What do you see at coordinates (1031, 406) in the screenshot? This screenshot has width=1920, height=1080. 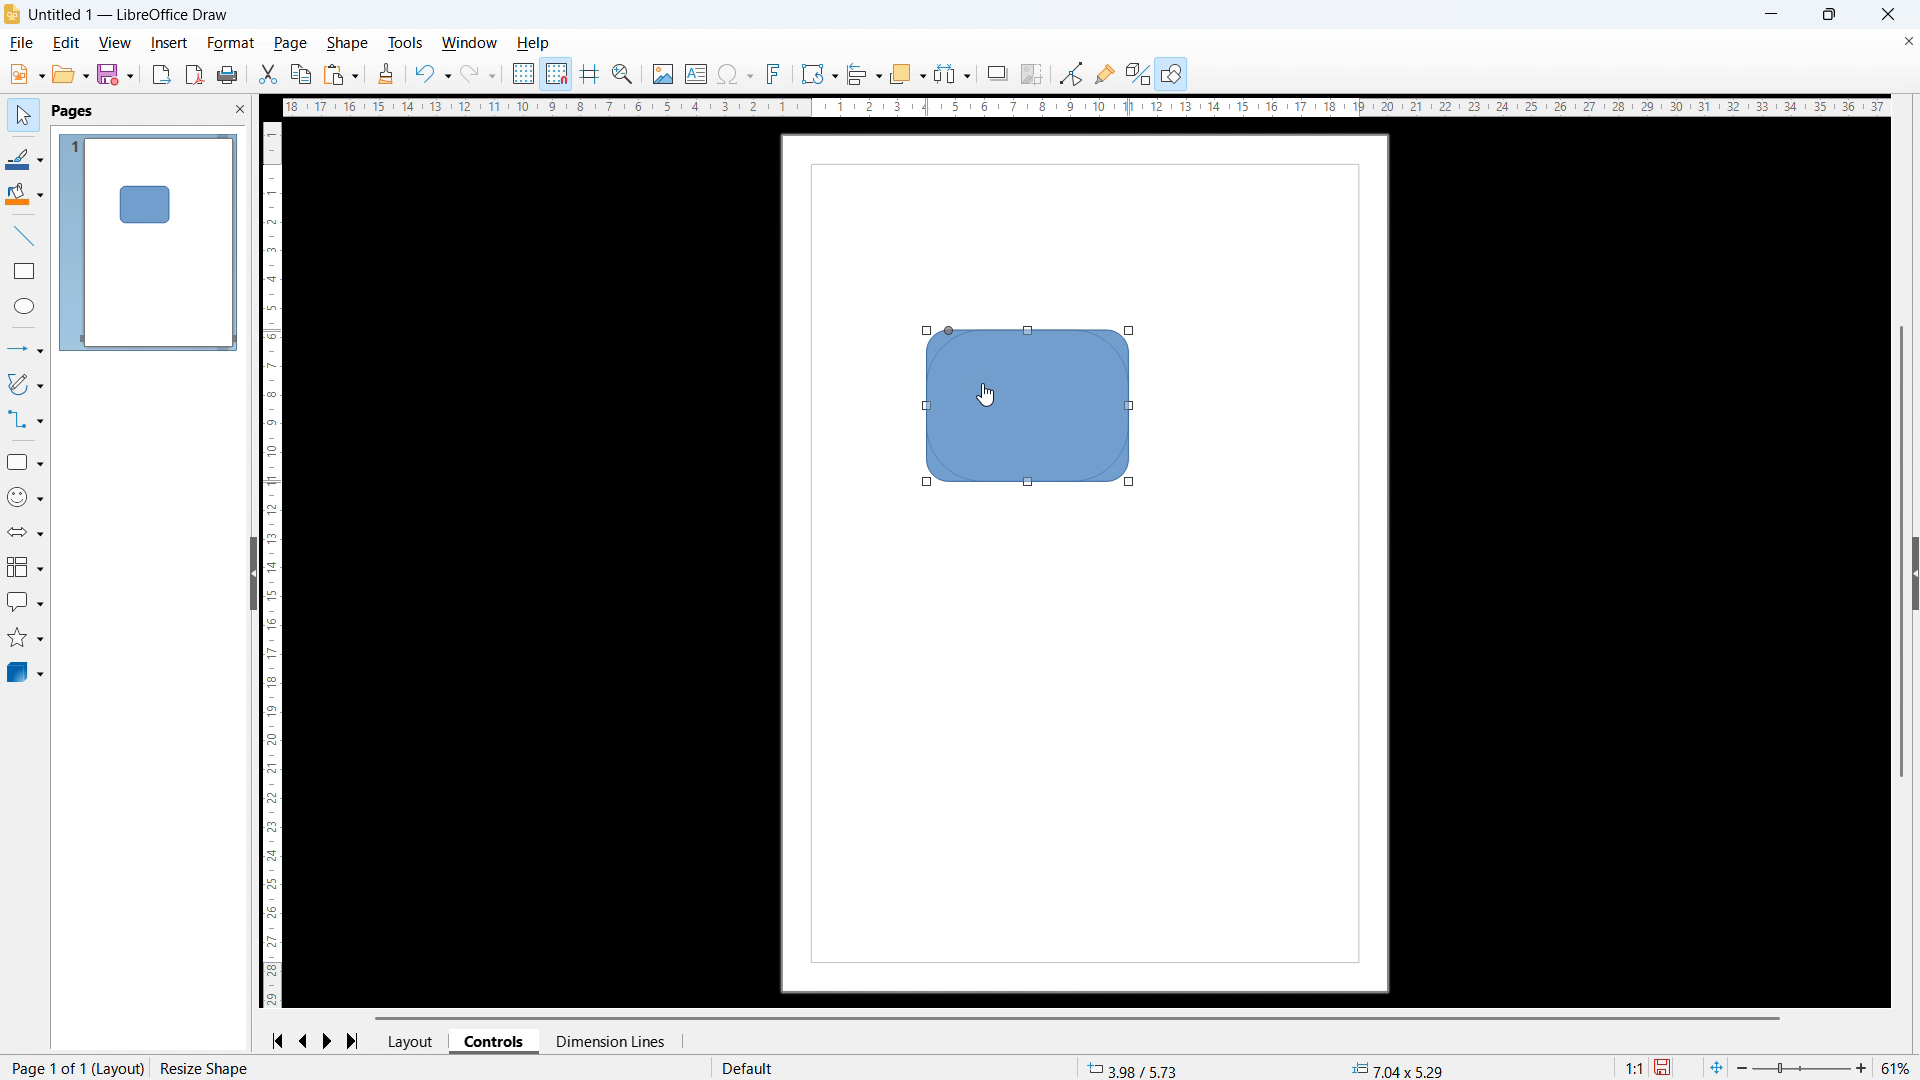 I see `Curvature being adjusted` at bounding box center [1031, 406].